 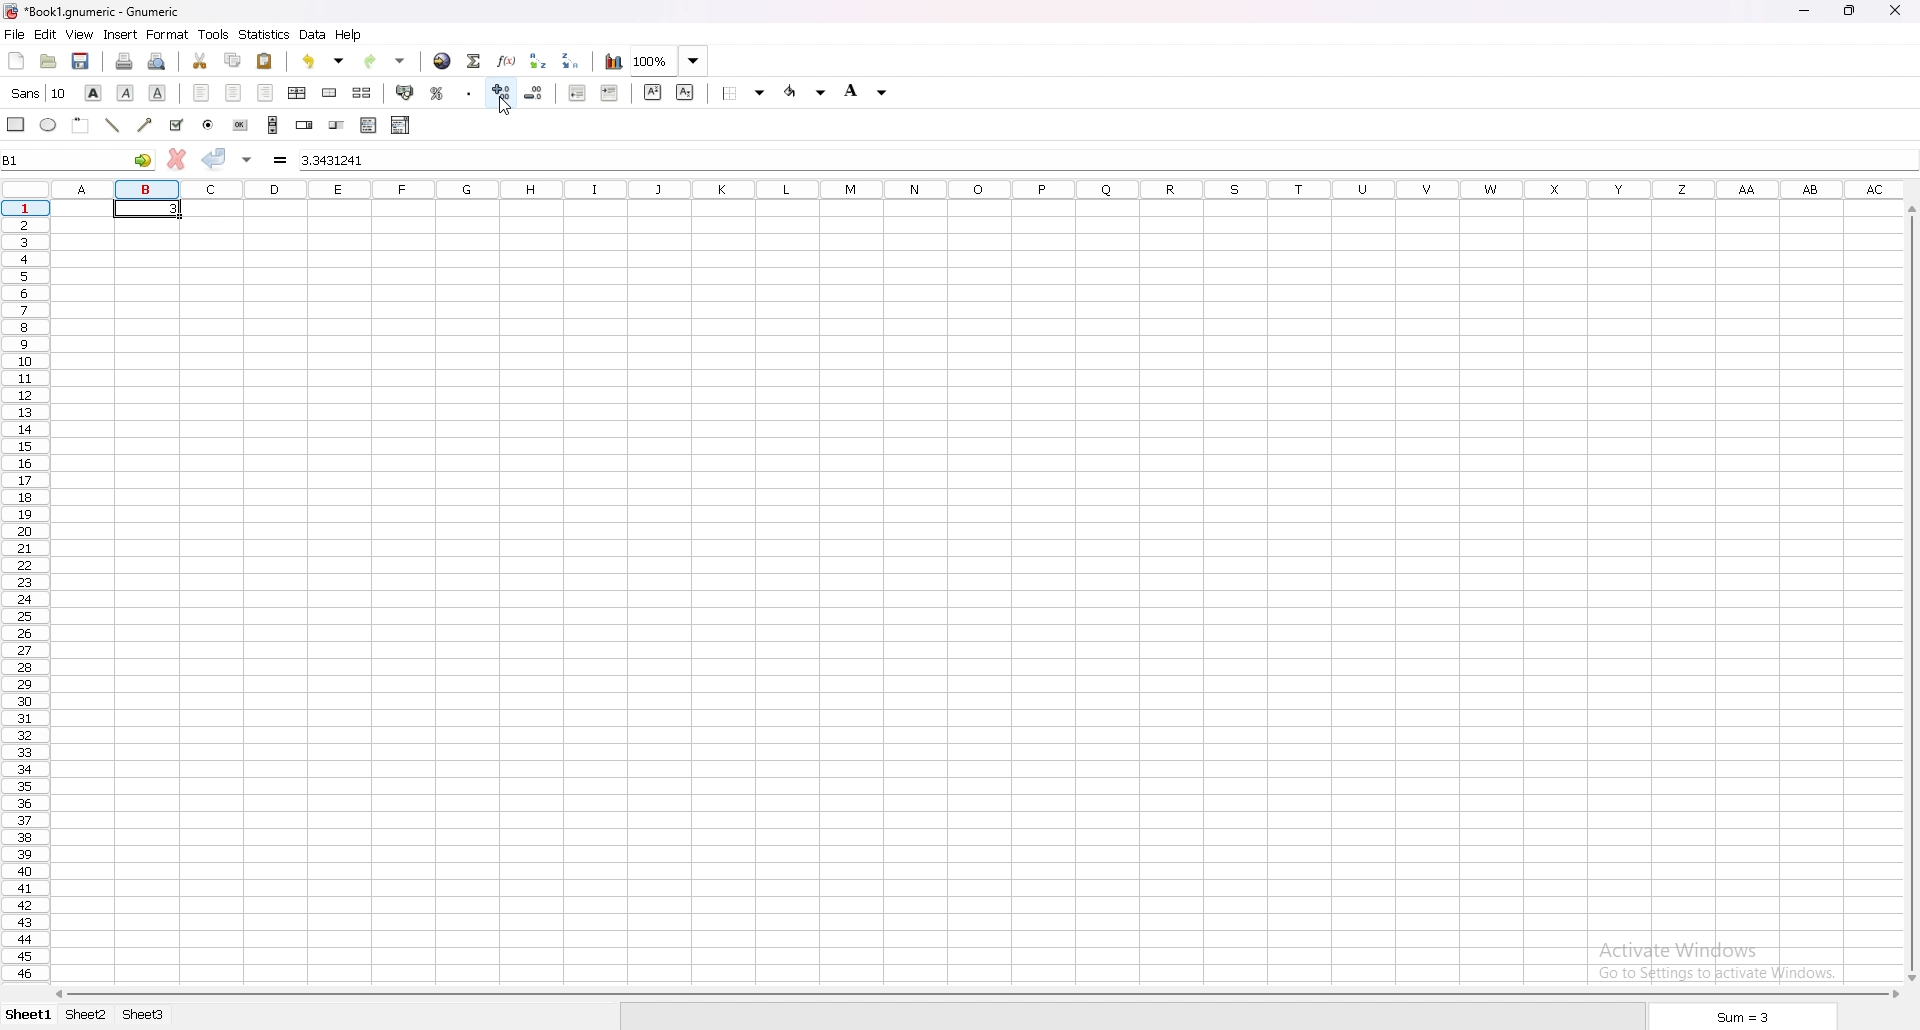 I want to click on tools, so click(x=214, y=34).